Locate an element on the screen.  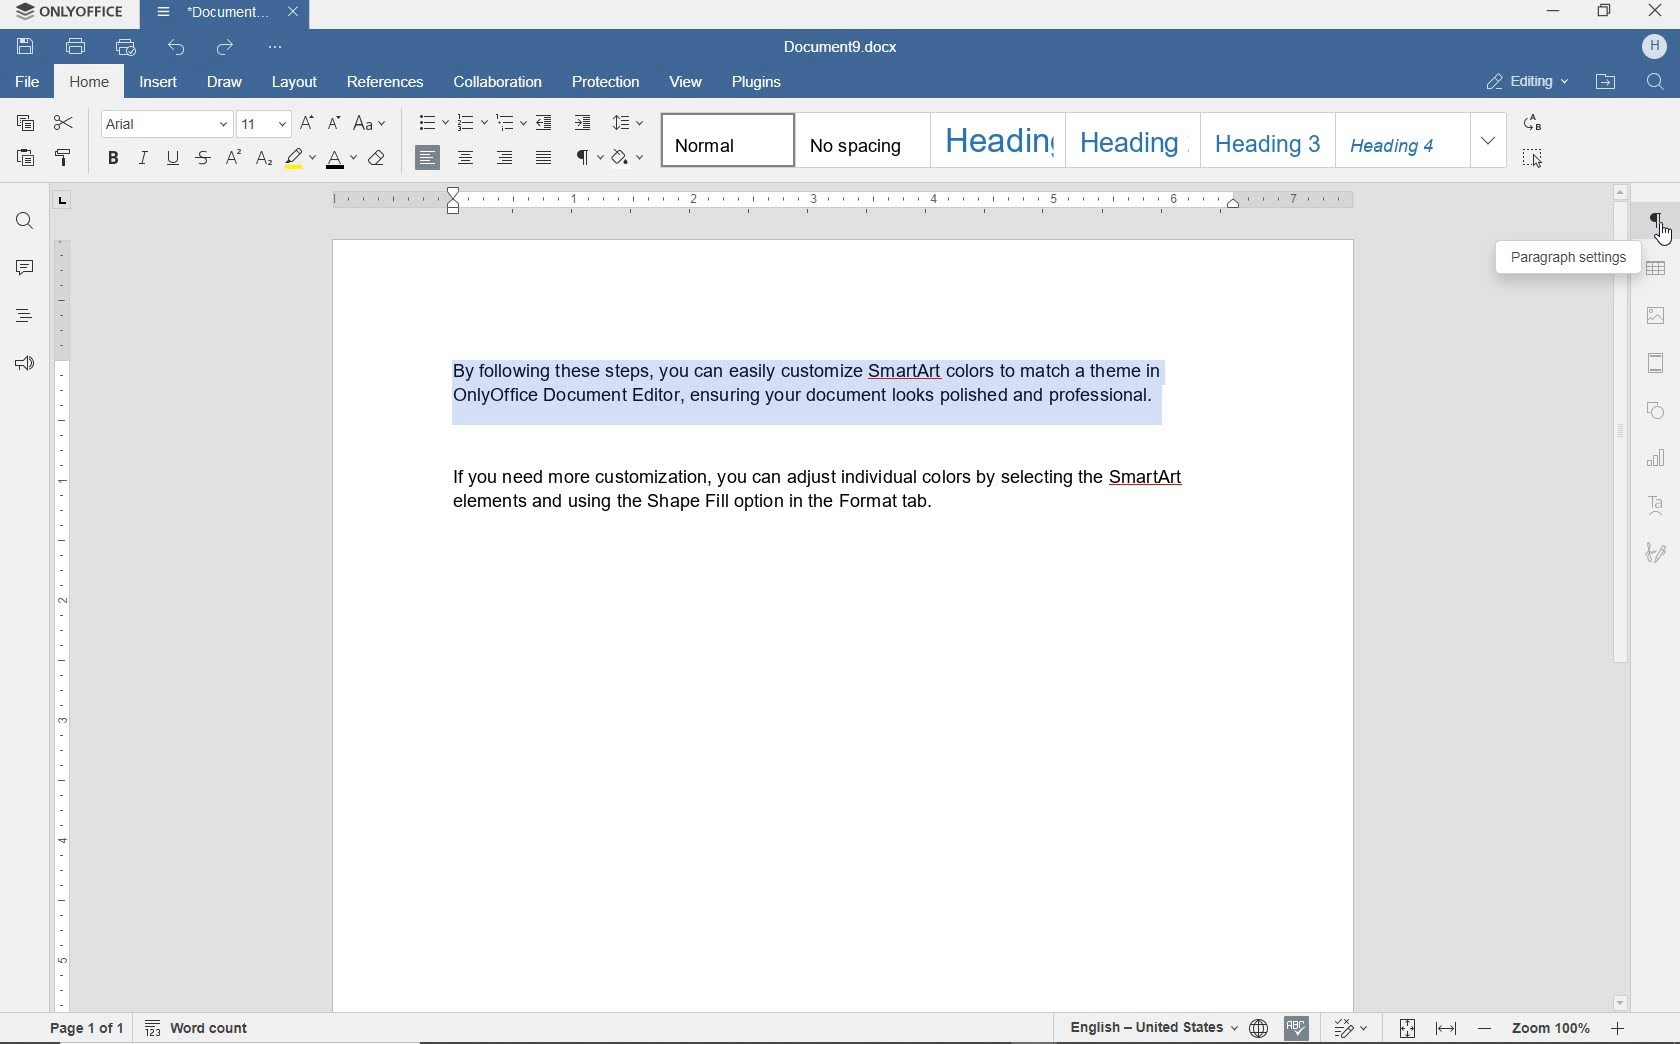
restore down is located at coordinates (1606, 12).